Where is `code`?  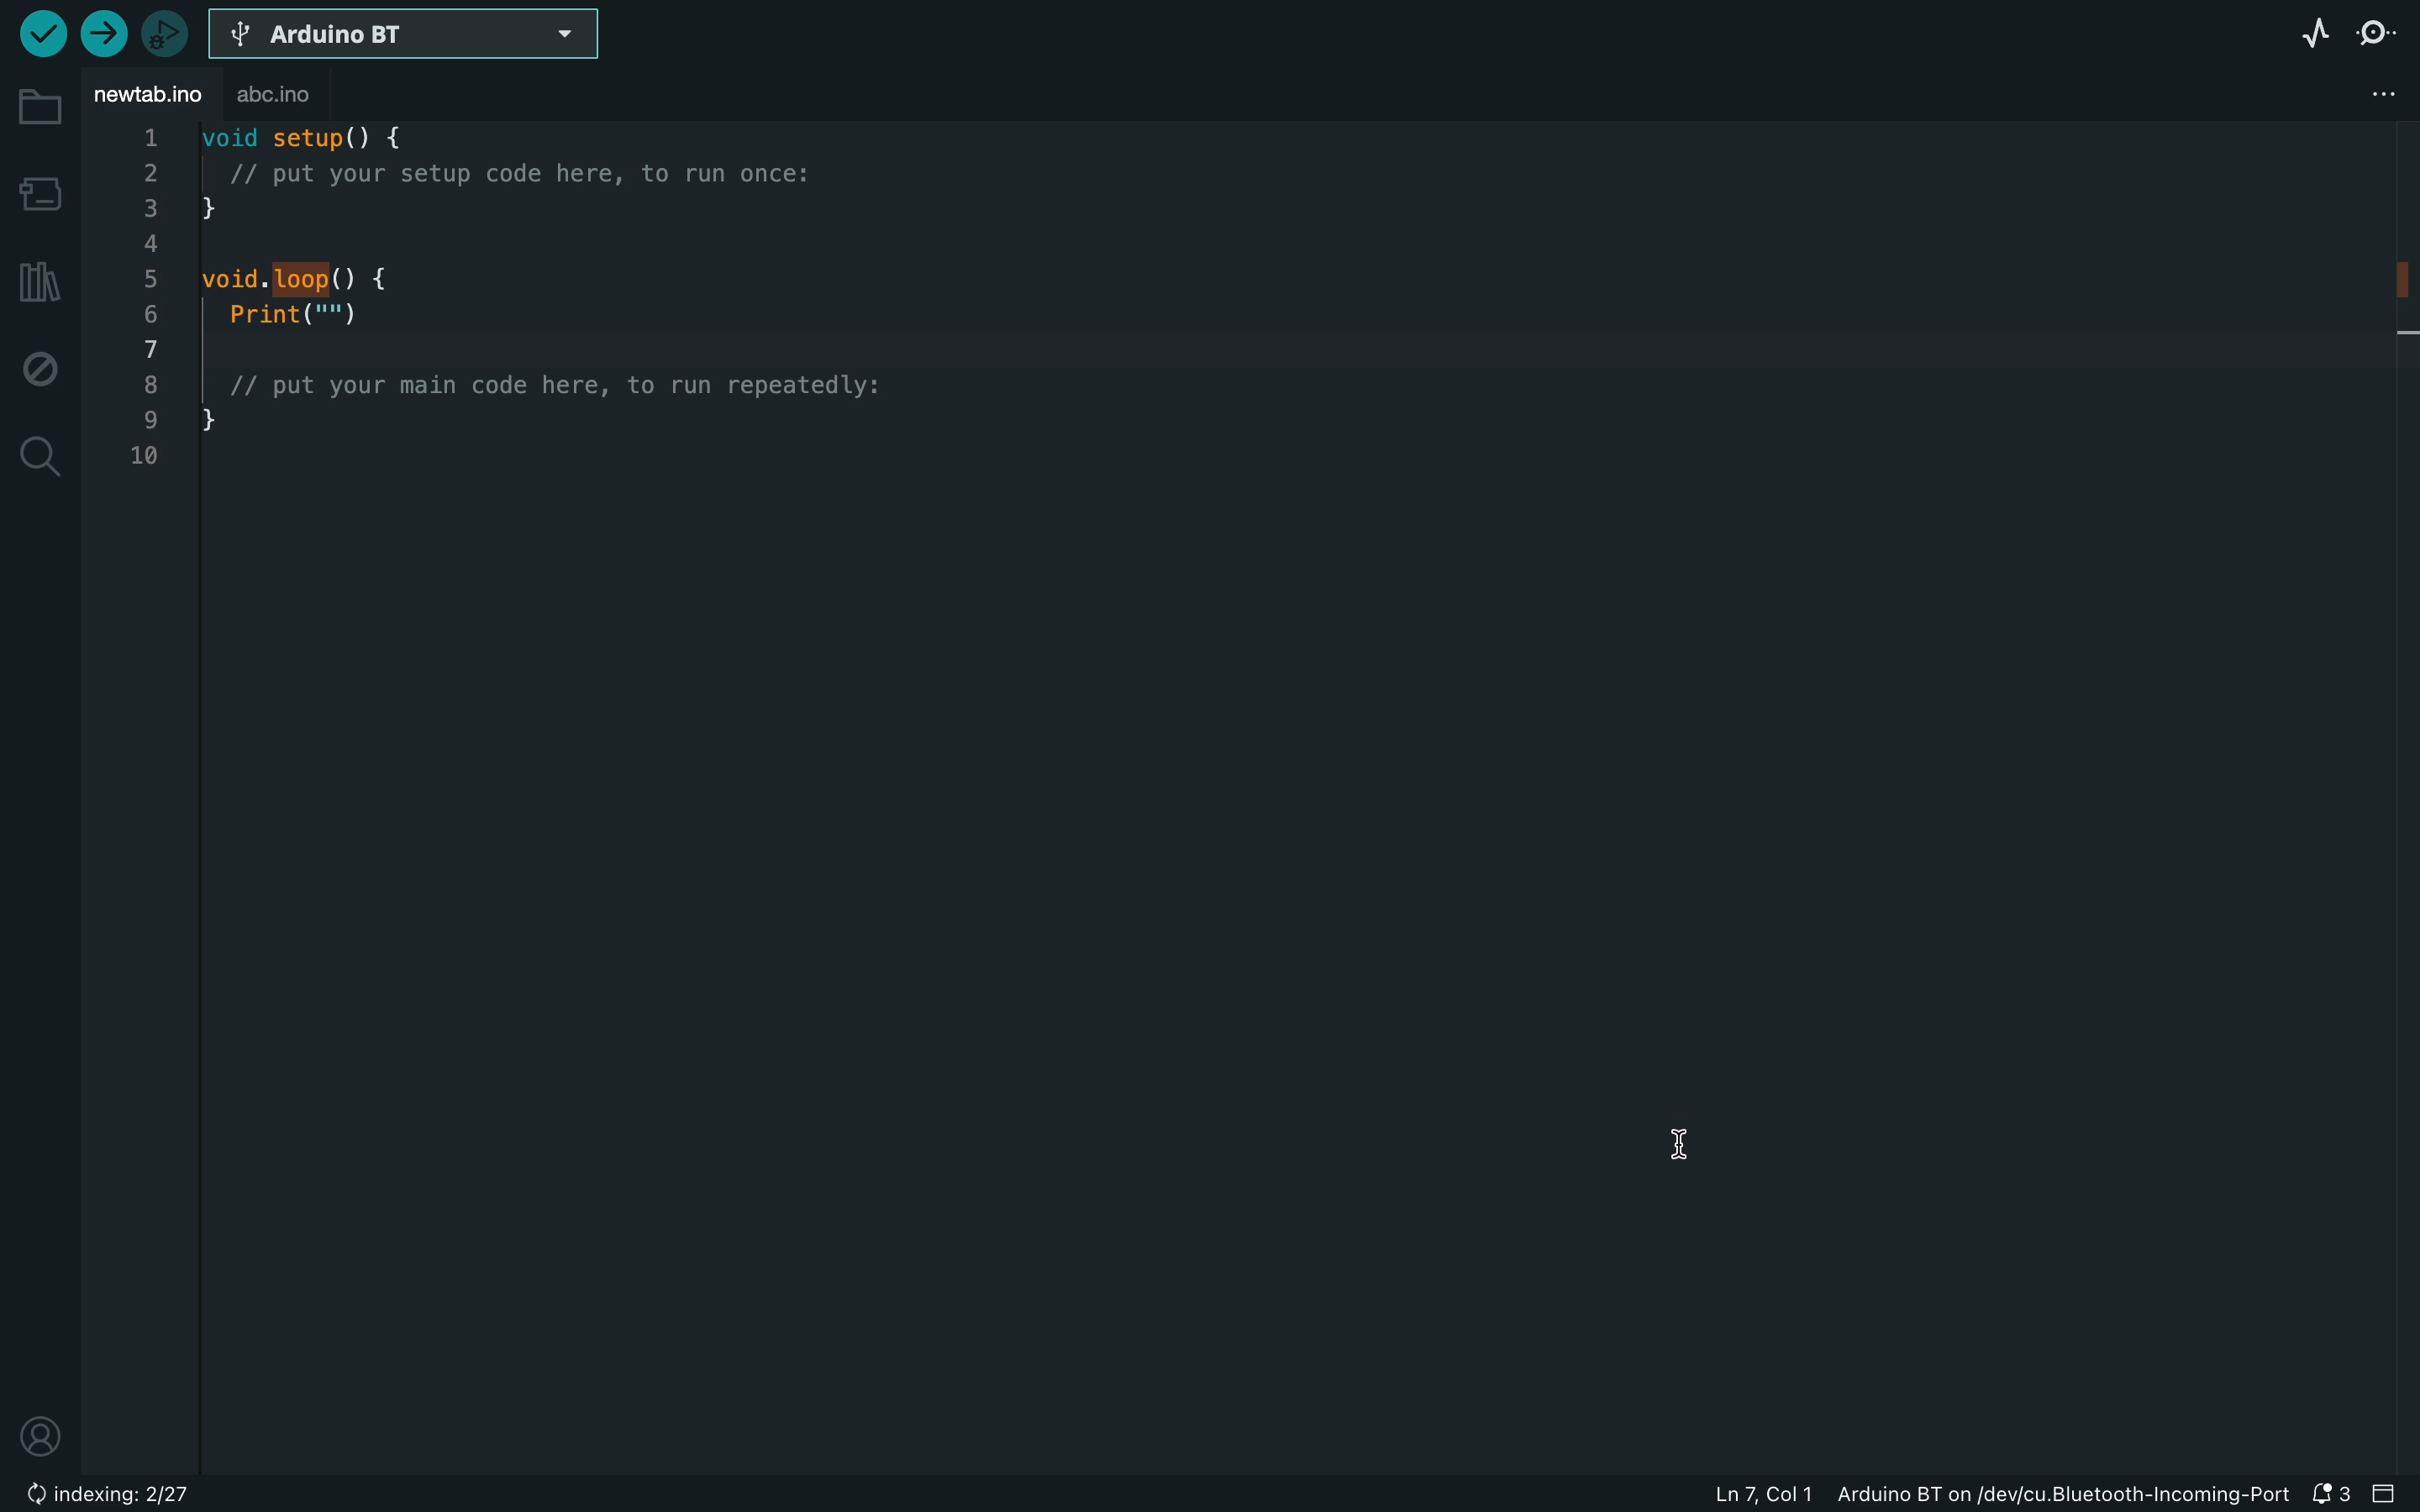
code is located at coordinates (540, 308).